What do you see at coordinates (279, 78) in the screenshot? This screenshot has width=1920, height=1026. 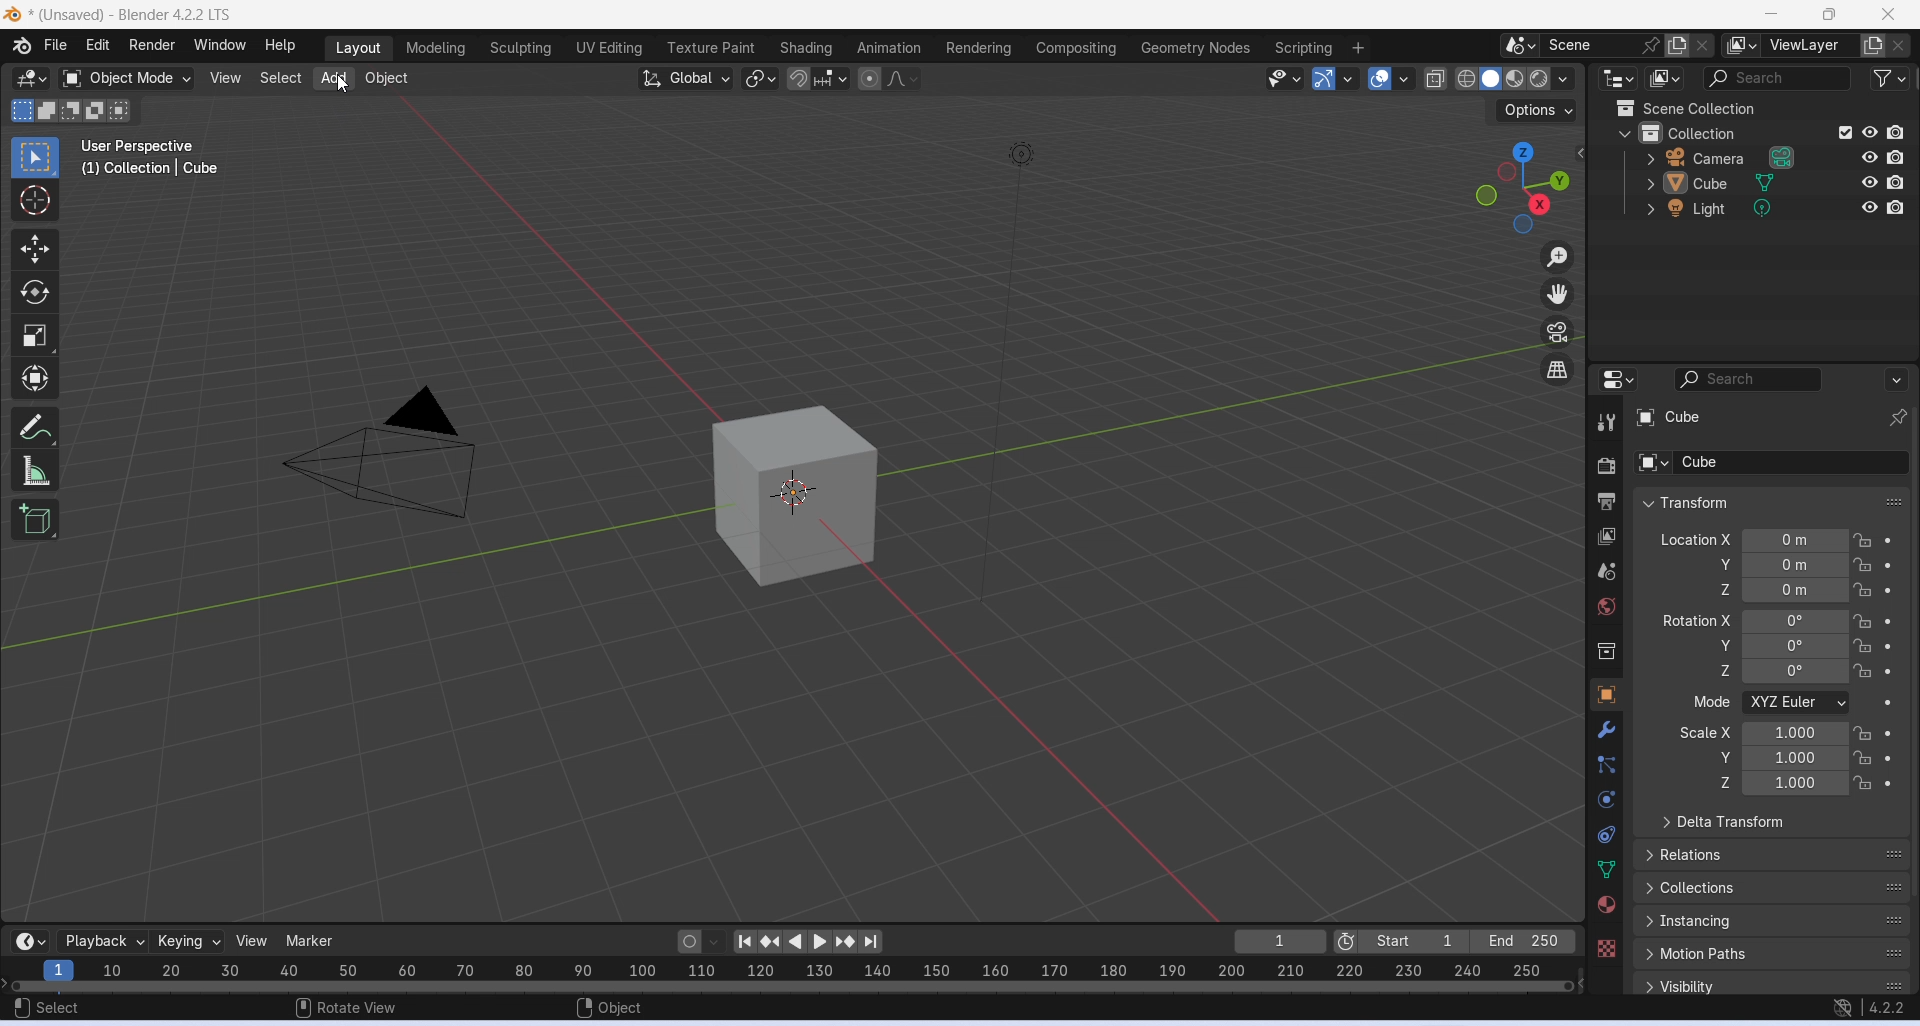 I see `select` at bounding box center [279, 78].